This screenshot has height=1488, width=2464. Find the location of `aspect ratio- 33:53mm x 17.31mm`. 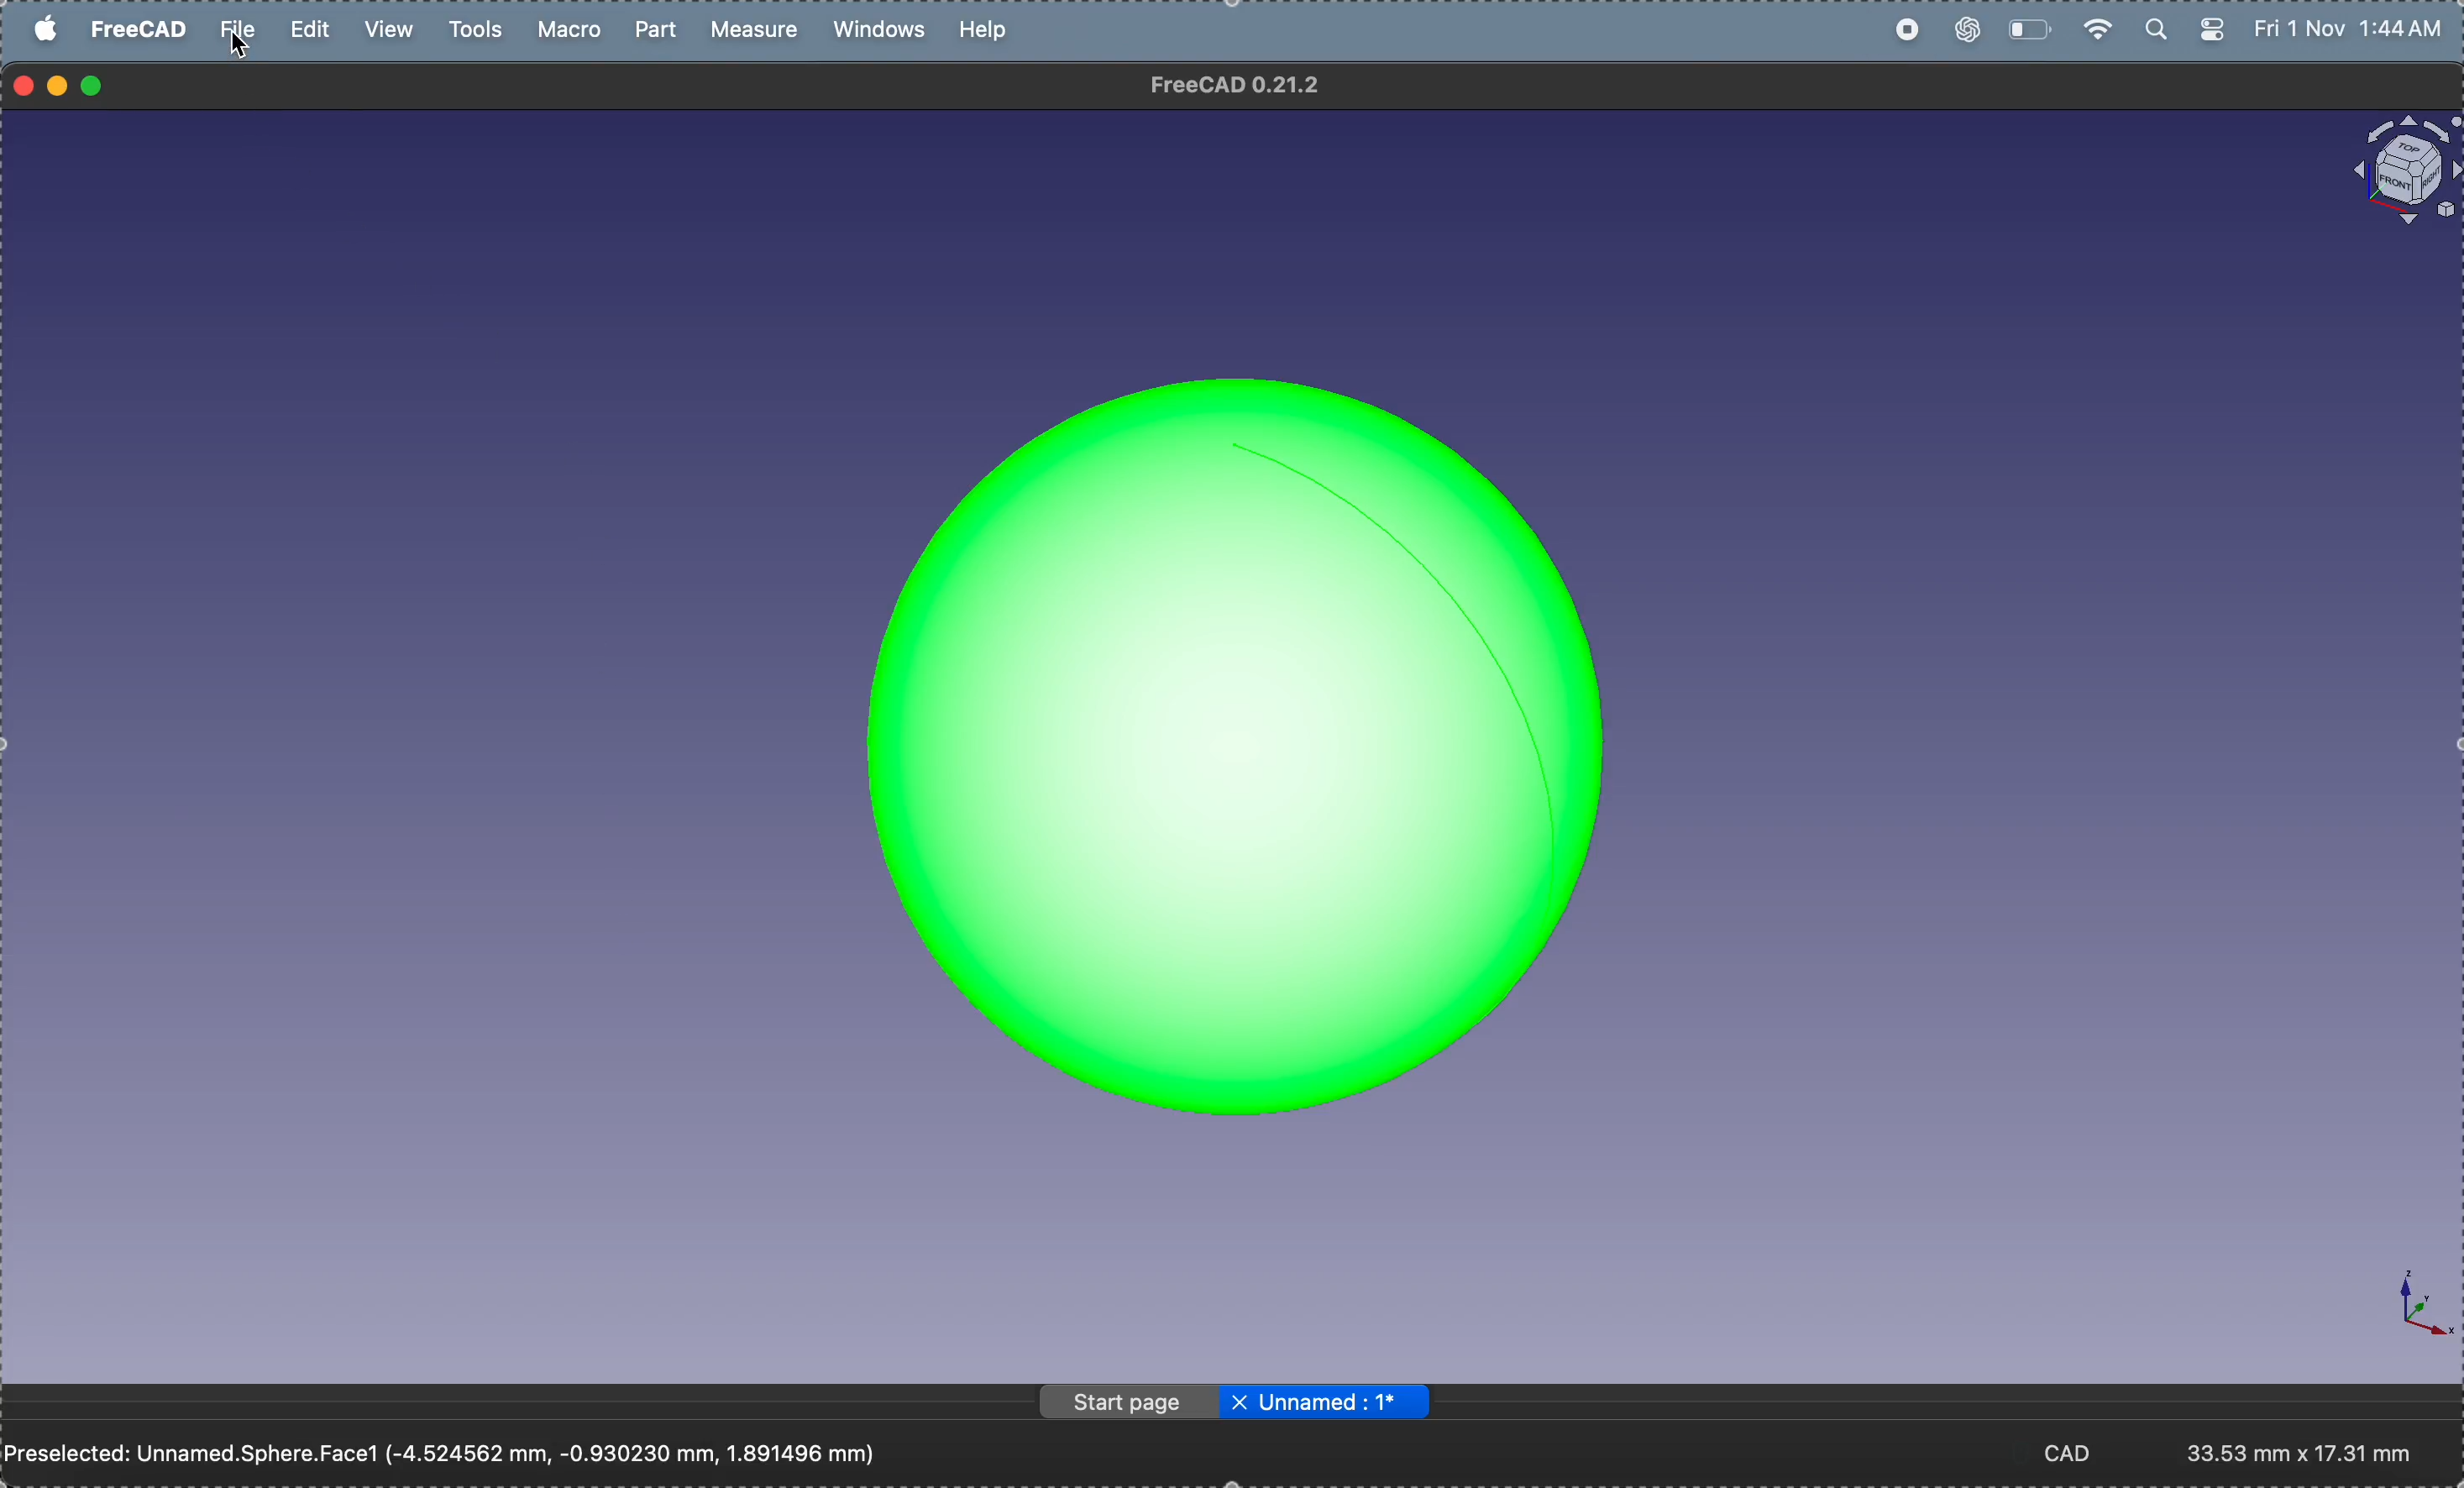

aspect ratio- 33:53mm x 17.31mm is located at coordinates (2314, 1452).